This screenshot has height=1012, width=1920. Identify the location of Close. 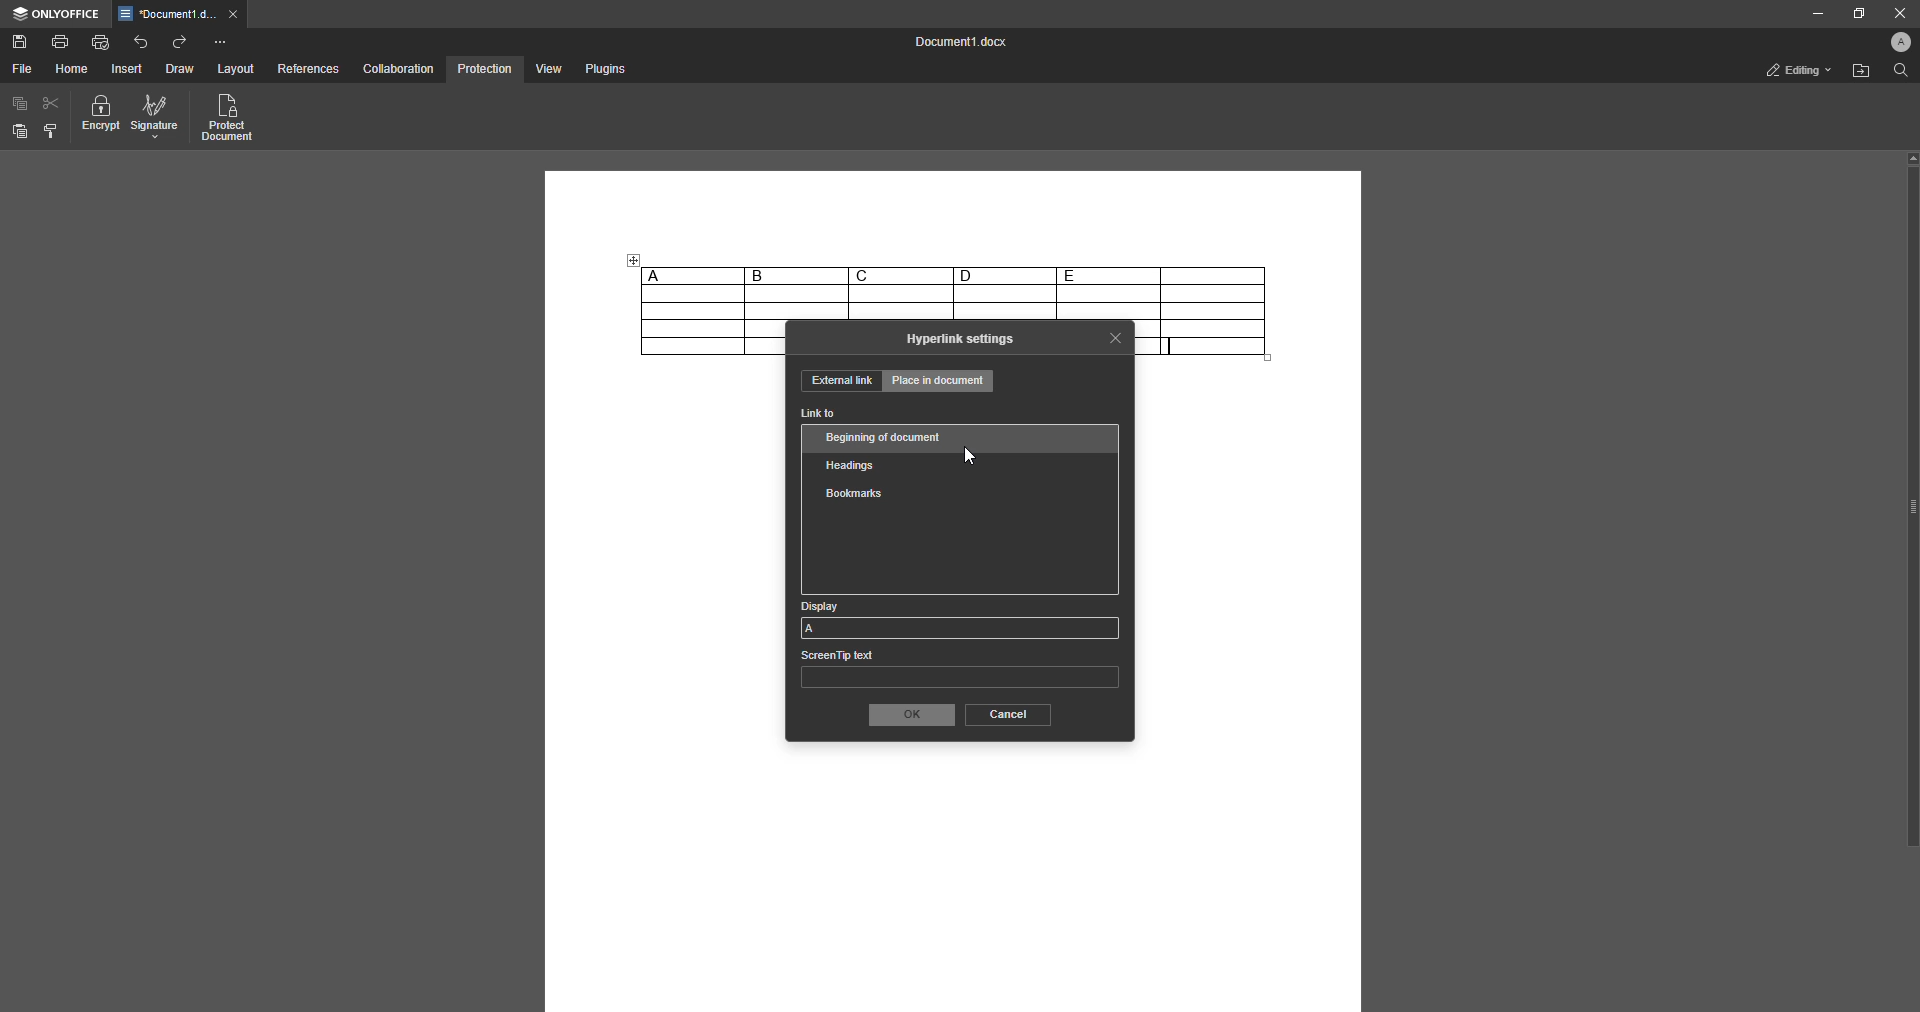
(1116, 337).